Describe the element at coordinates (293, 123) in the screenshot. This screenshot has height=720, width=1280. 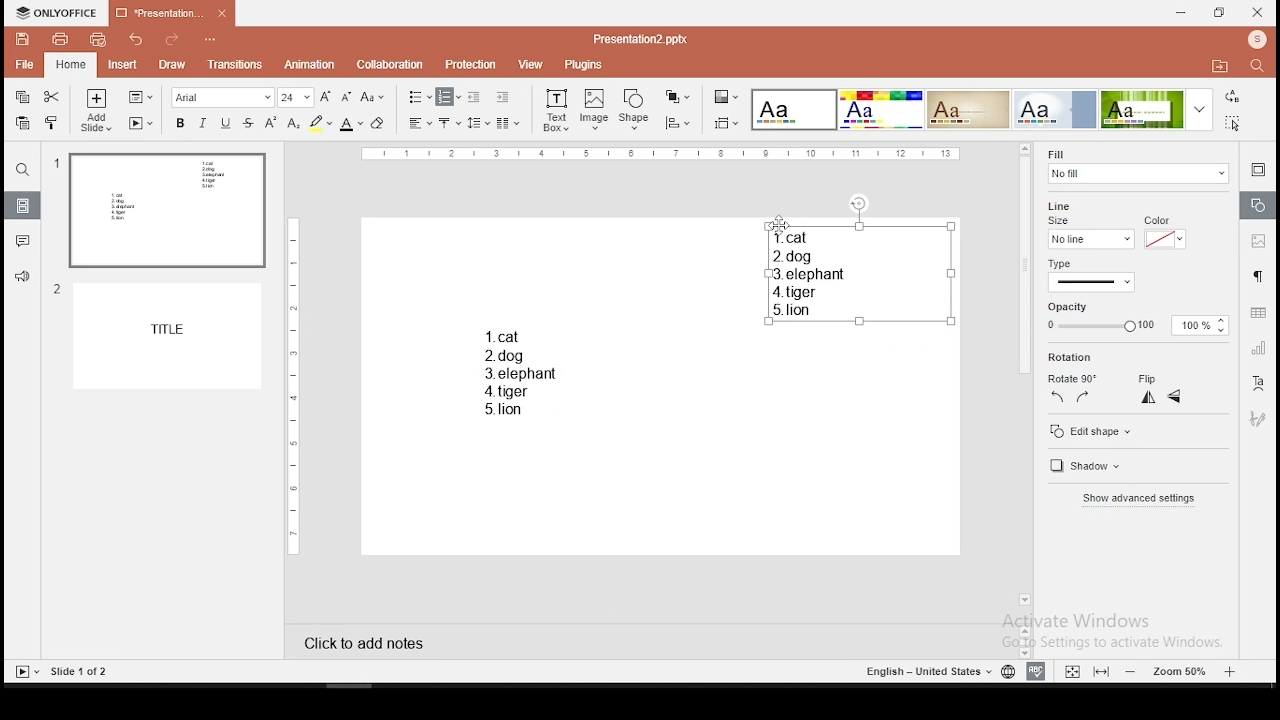
I see `subscript` at that location.